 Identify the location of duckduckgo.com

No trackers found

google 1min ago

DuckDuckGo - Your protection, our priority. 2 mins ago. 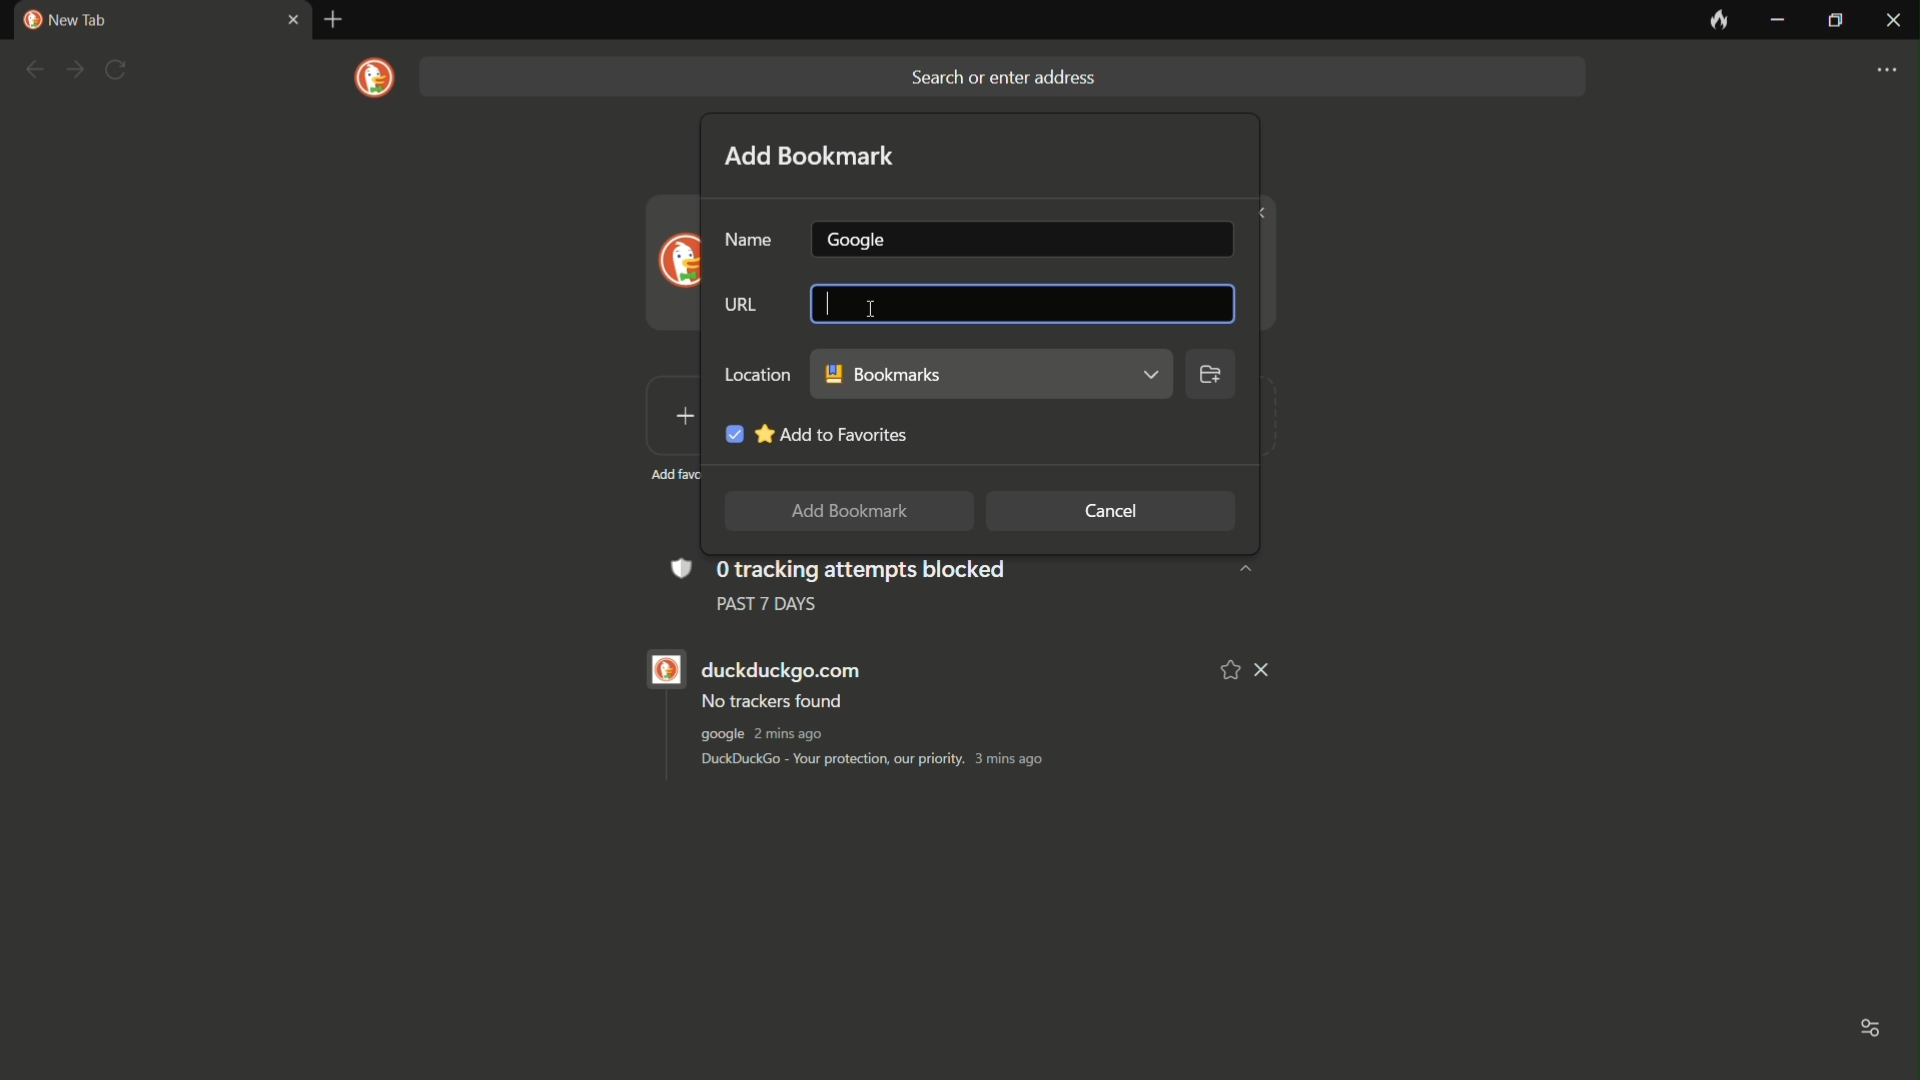
(927, 715).